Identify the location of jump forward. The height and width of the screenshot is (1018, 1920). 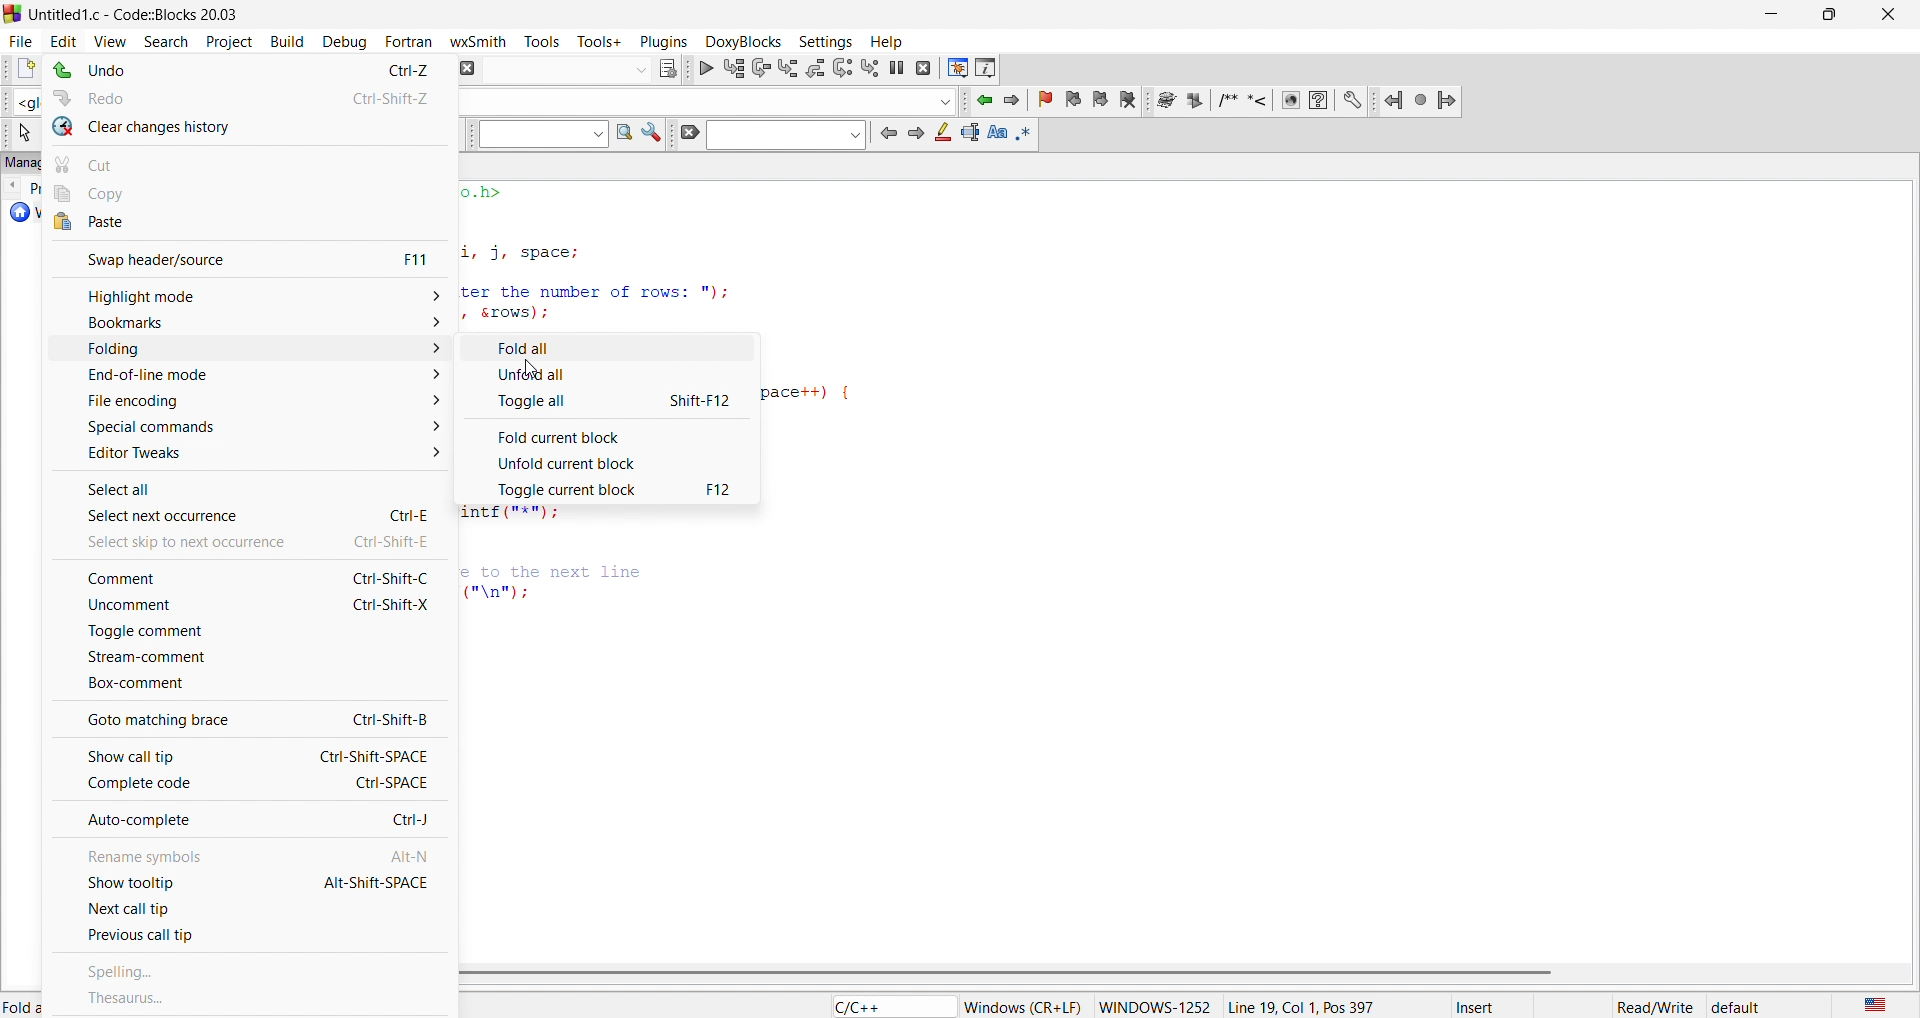
(1446, 98).